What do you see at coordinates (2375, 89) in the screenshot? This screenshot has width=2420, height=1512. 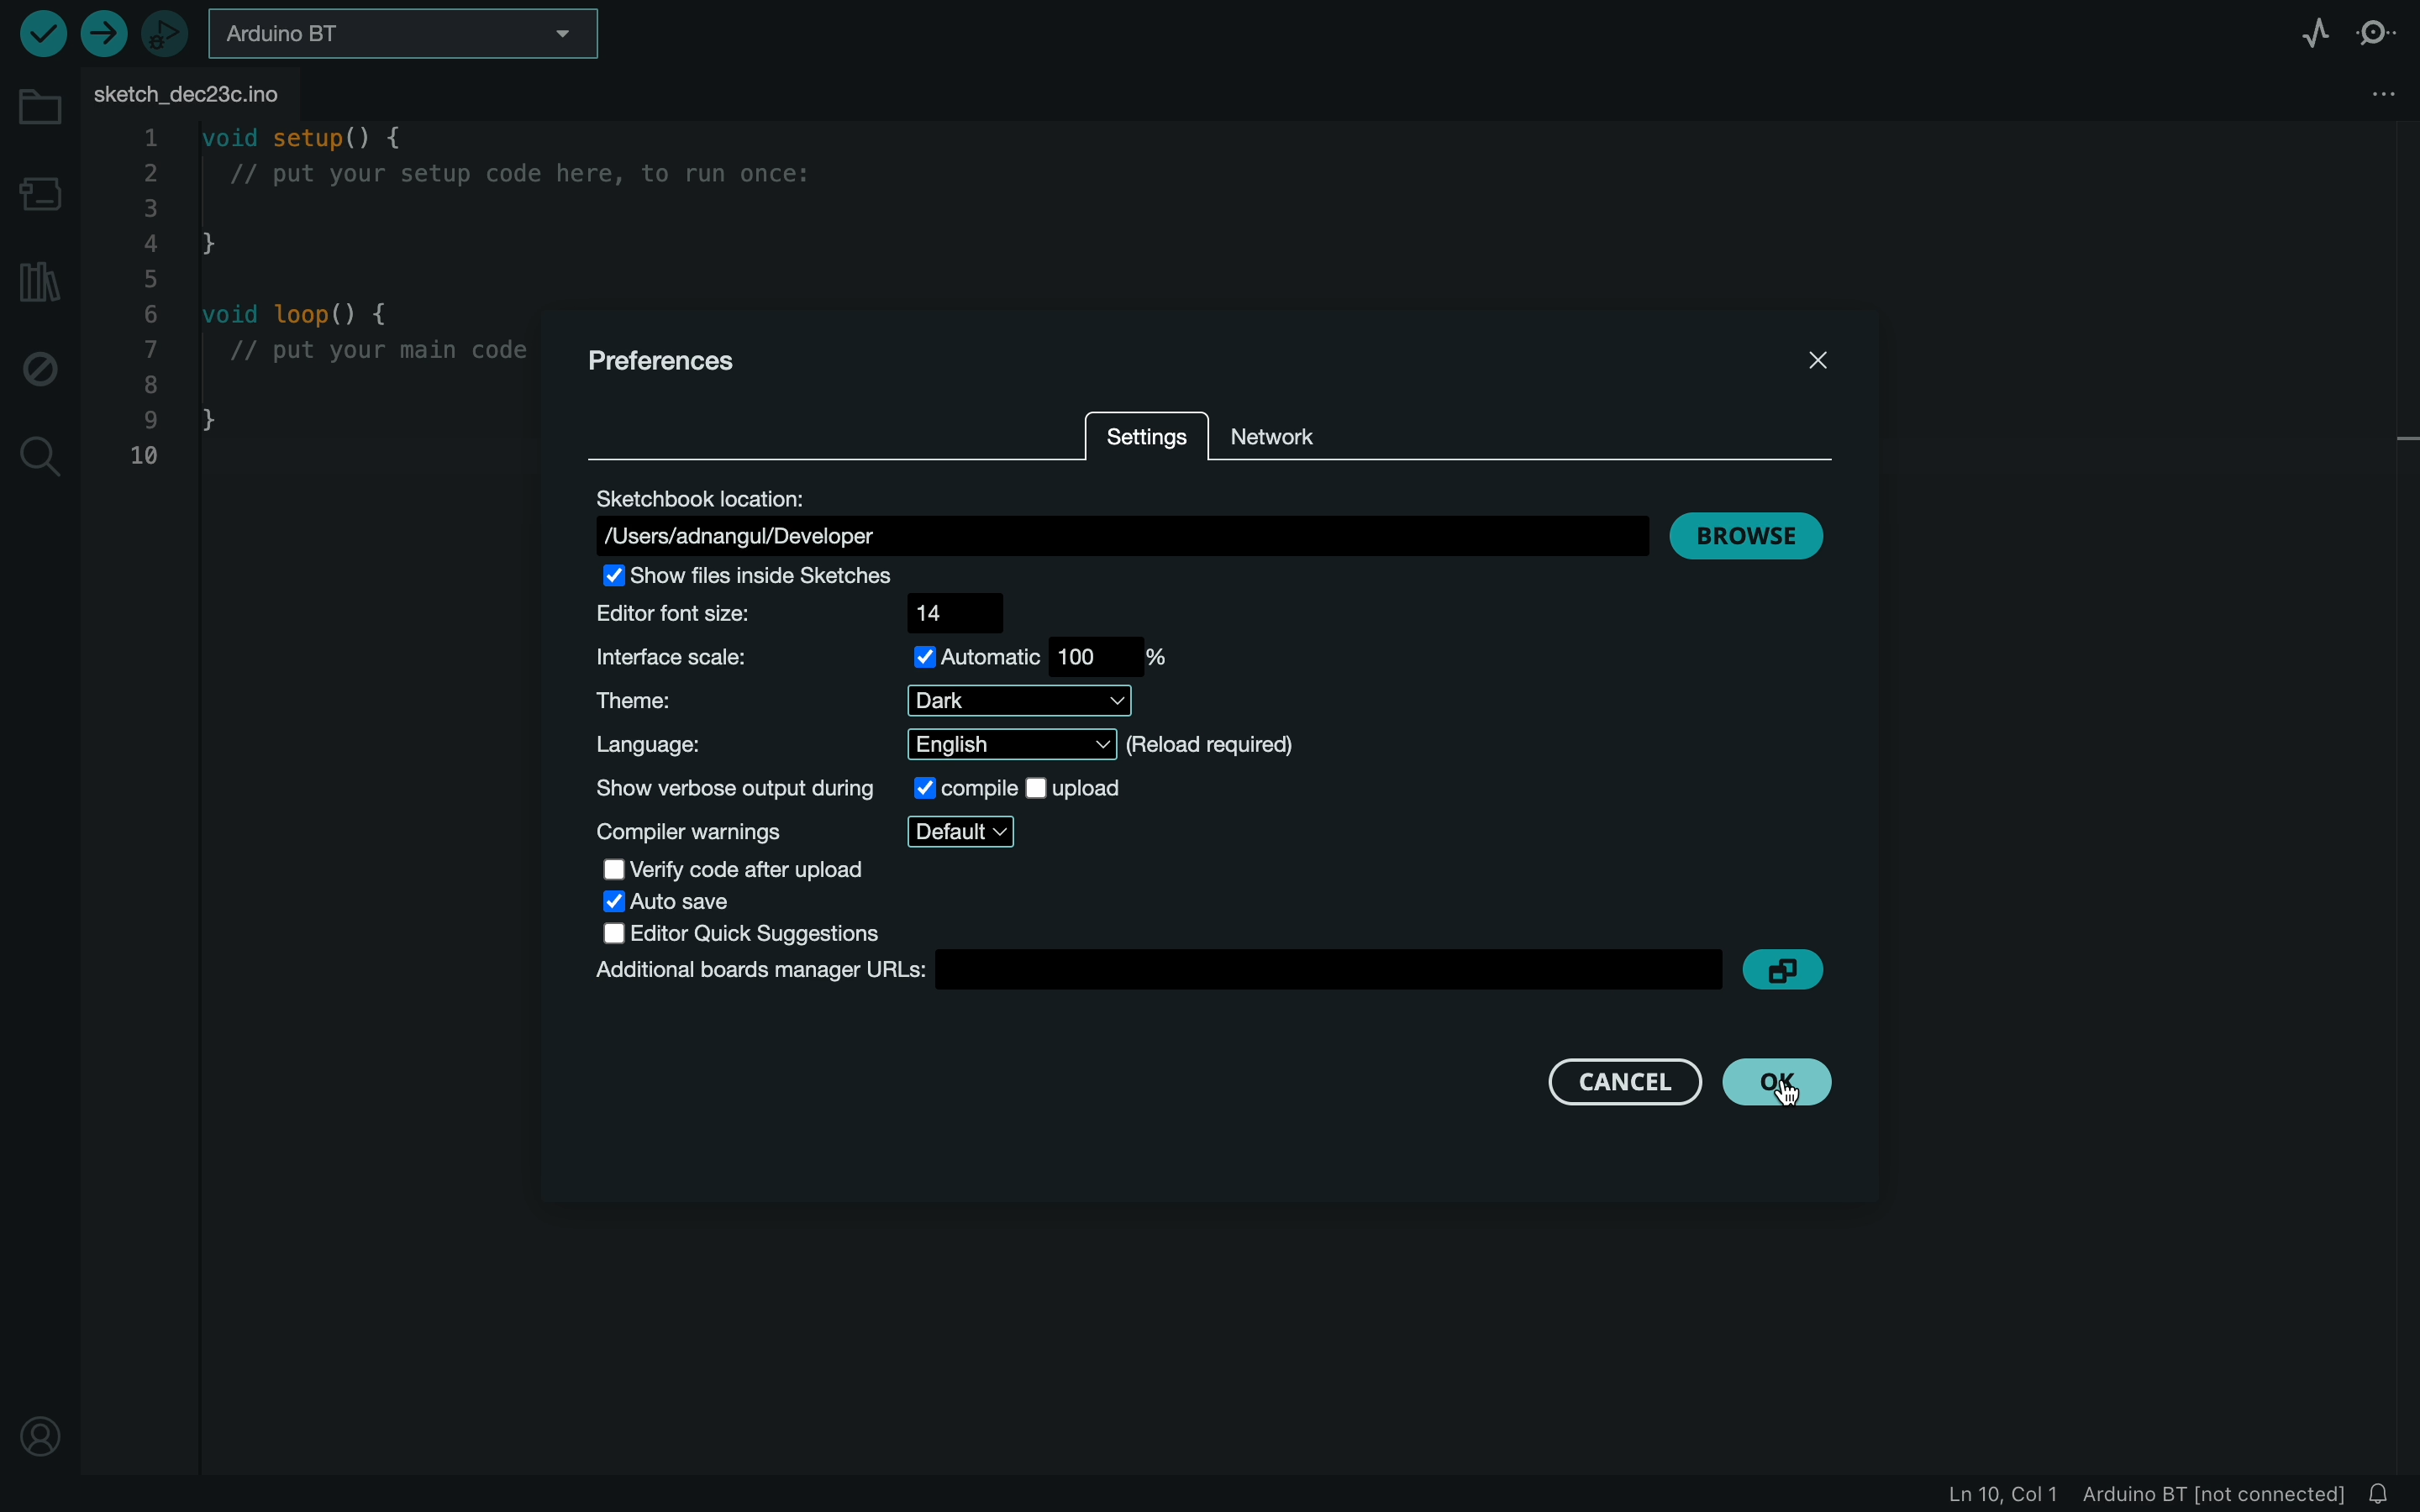 I see `file setting` at bounding box center [2375, 89].